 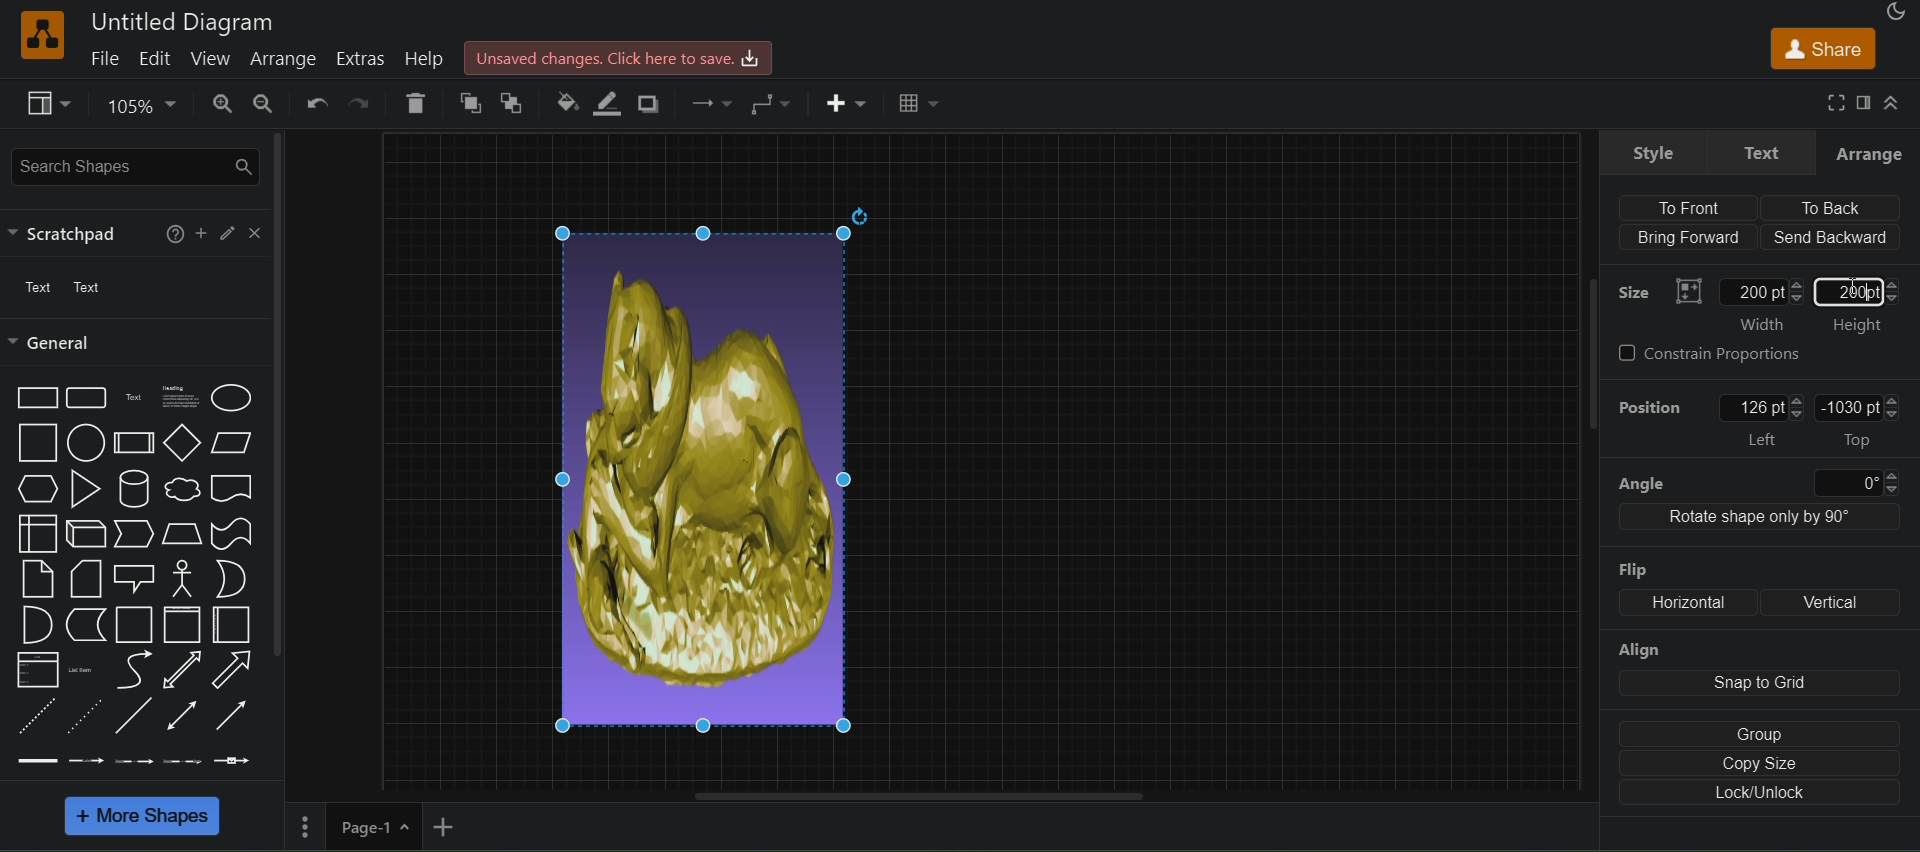 I want to click on more shapes, so click(x=146, y=818).